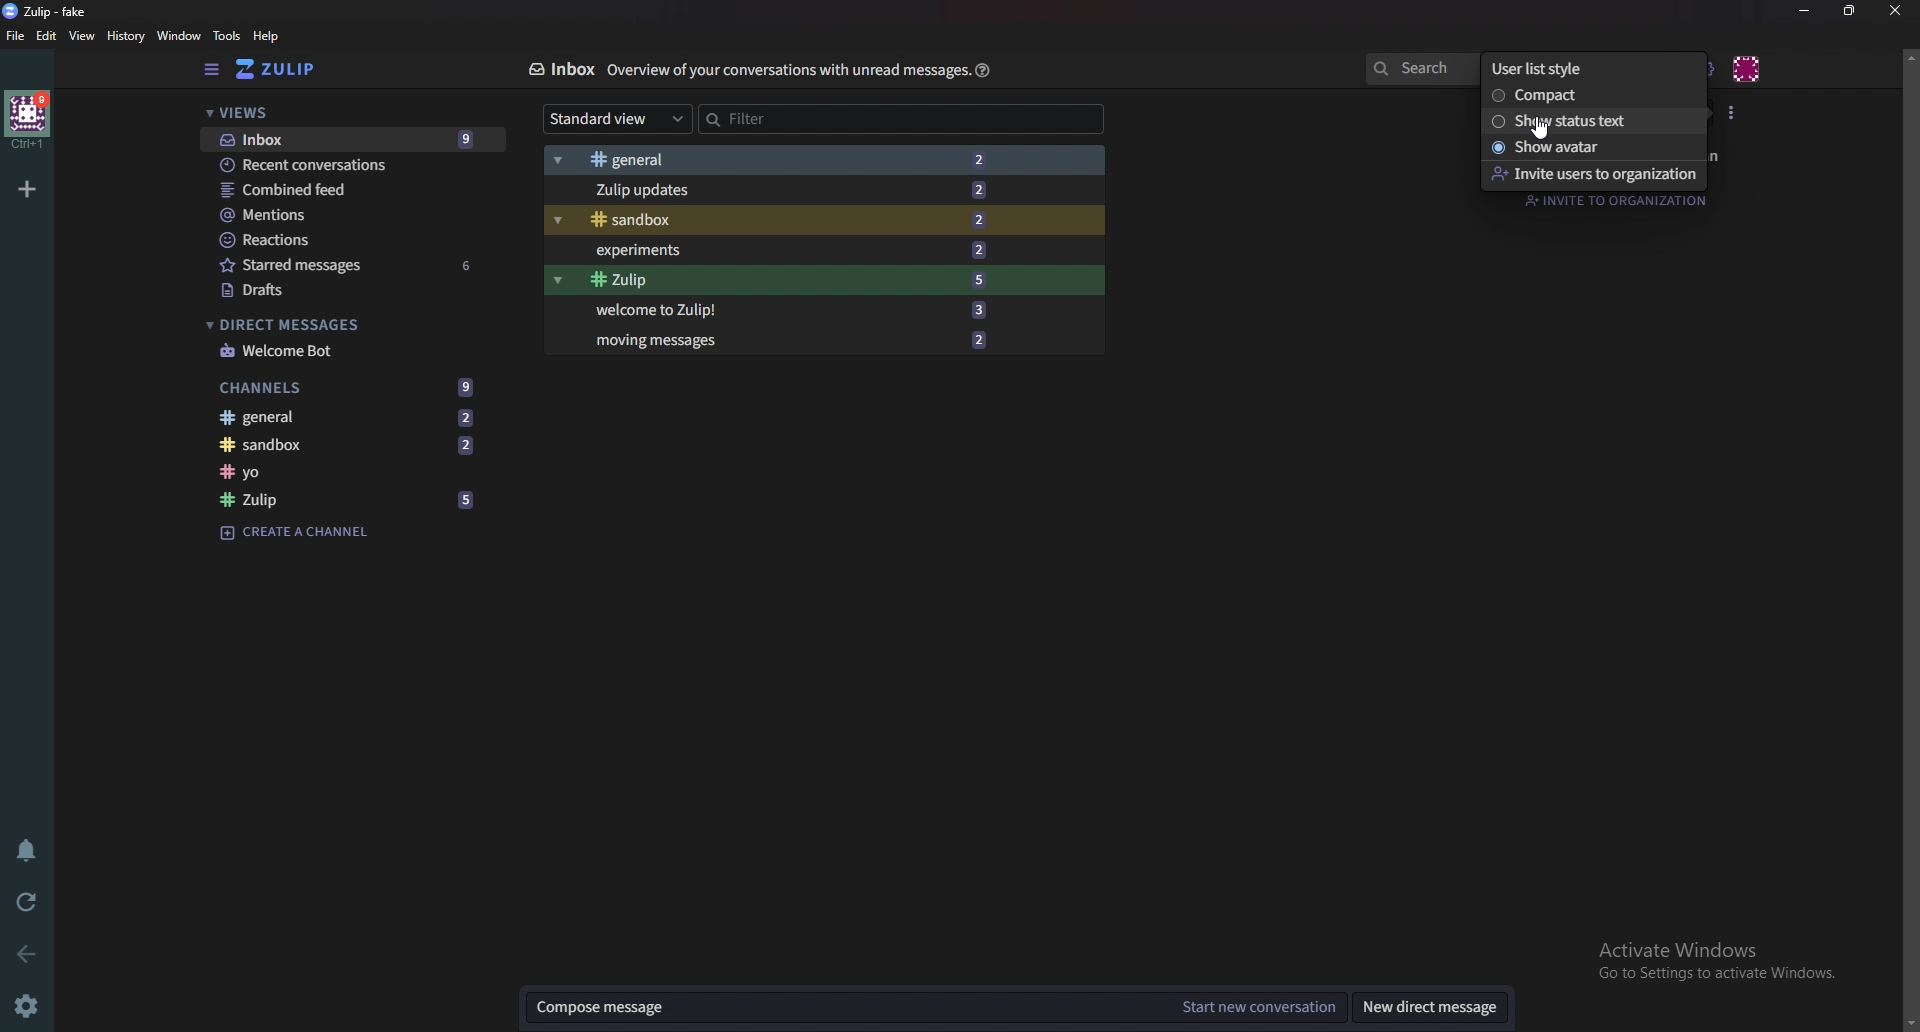 This screenshot has width=1920, height=1032. Describe the element at coordinates (17, 35) in the screenshot. I see `File` at that location.